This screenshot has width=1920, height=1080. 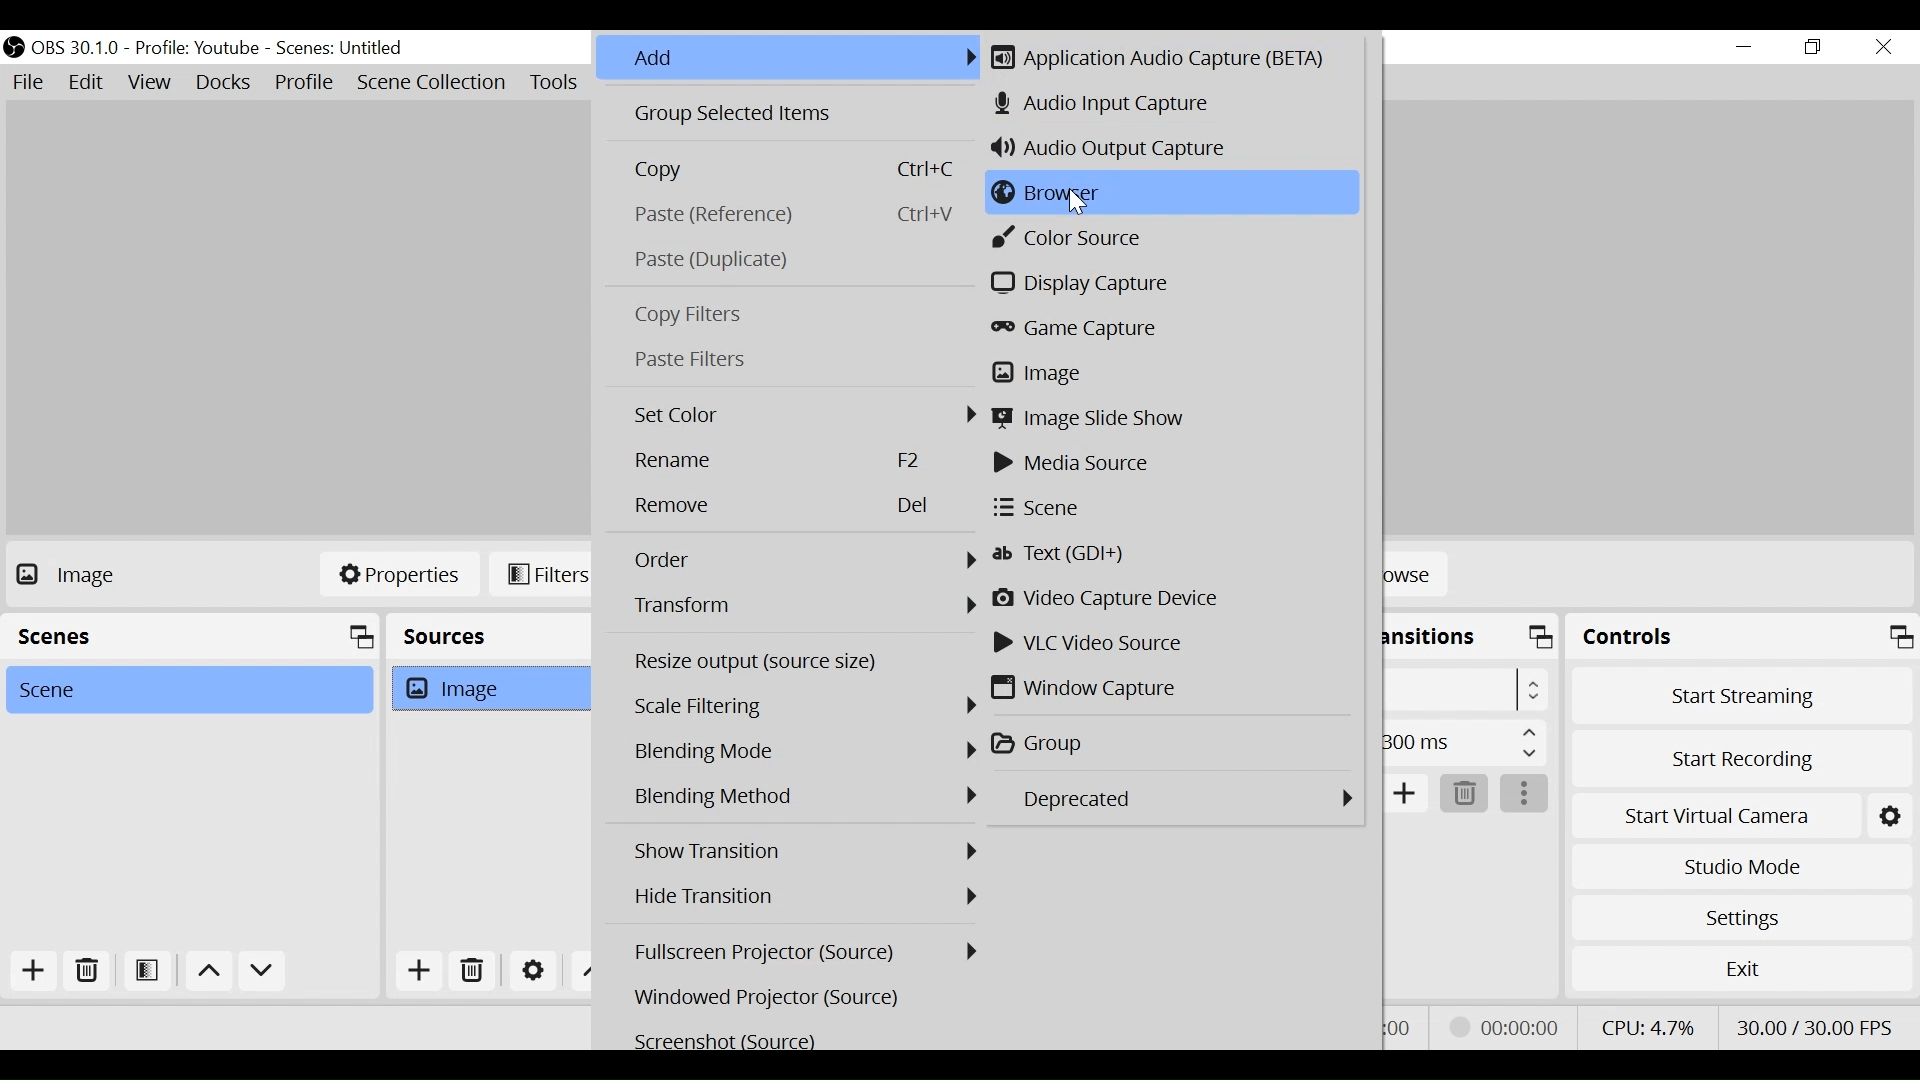 I want to click on Exit, so click(x=1741, y=967).